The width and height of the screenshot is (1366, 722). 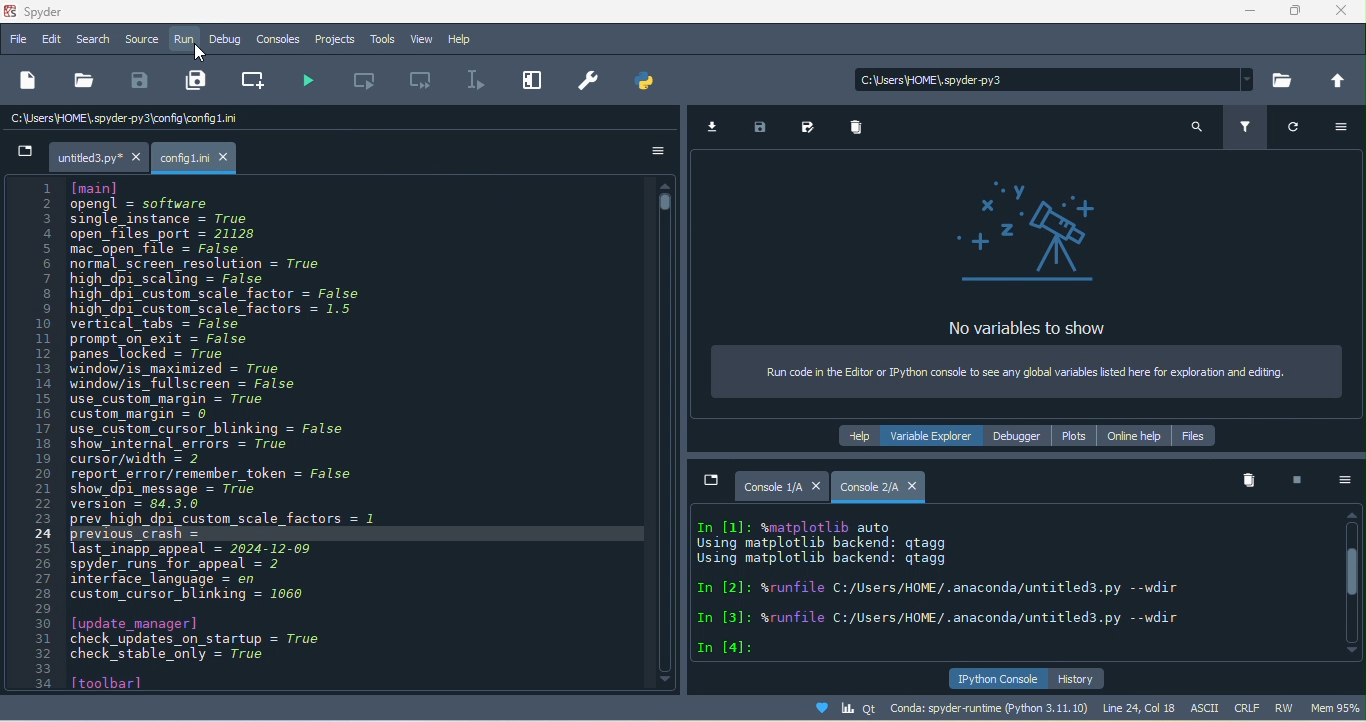 I want to click on edit, so click(x=51, y=41).